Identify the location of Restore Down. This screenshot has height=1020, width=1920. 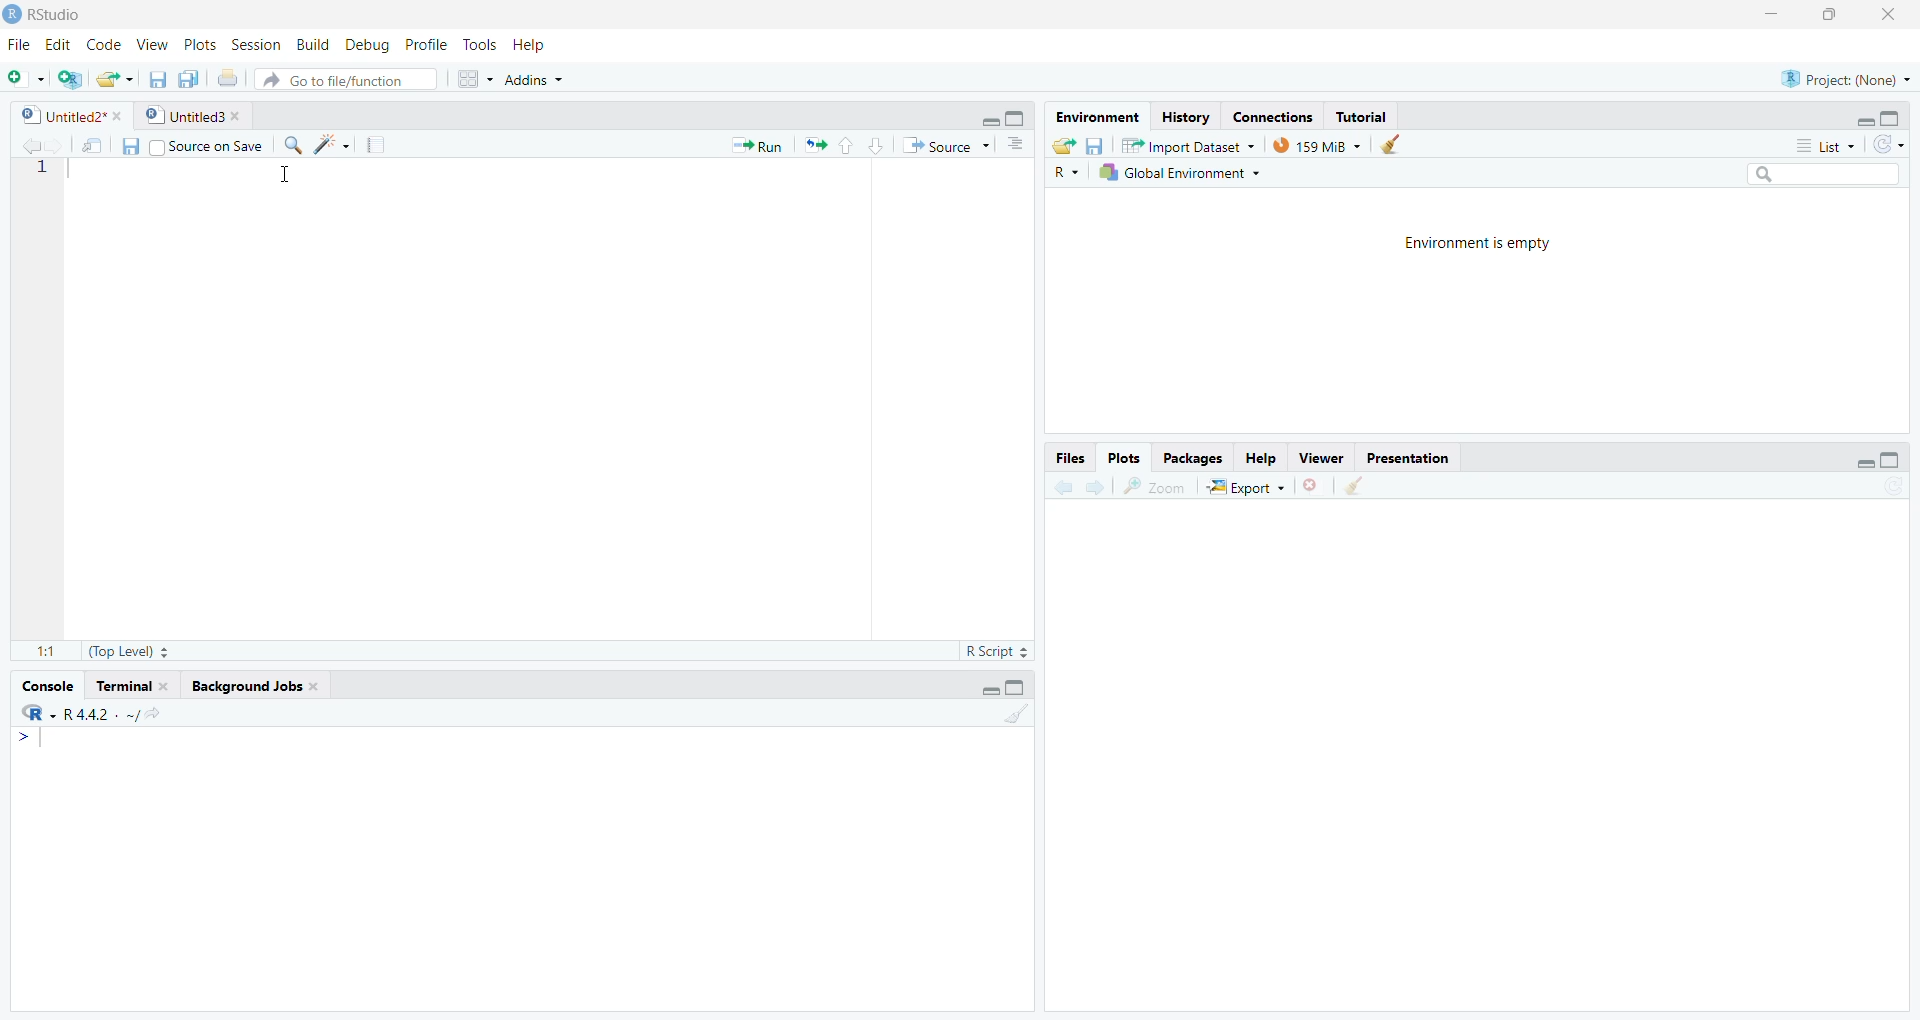
(1839, 15).